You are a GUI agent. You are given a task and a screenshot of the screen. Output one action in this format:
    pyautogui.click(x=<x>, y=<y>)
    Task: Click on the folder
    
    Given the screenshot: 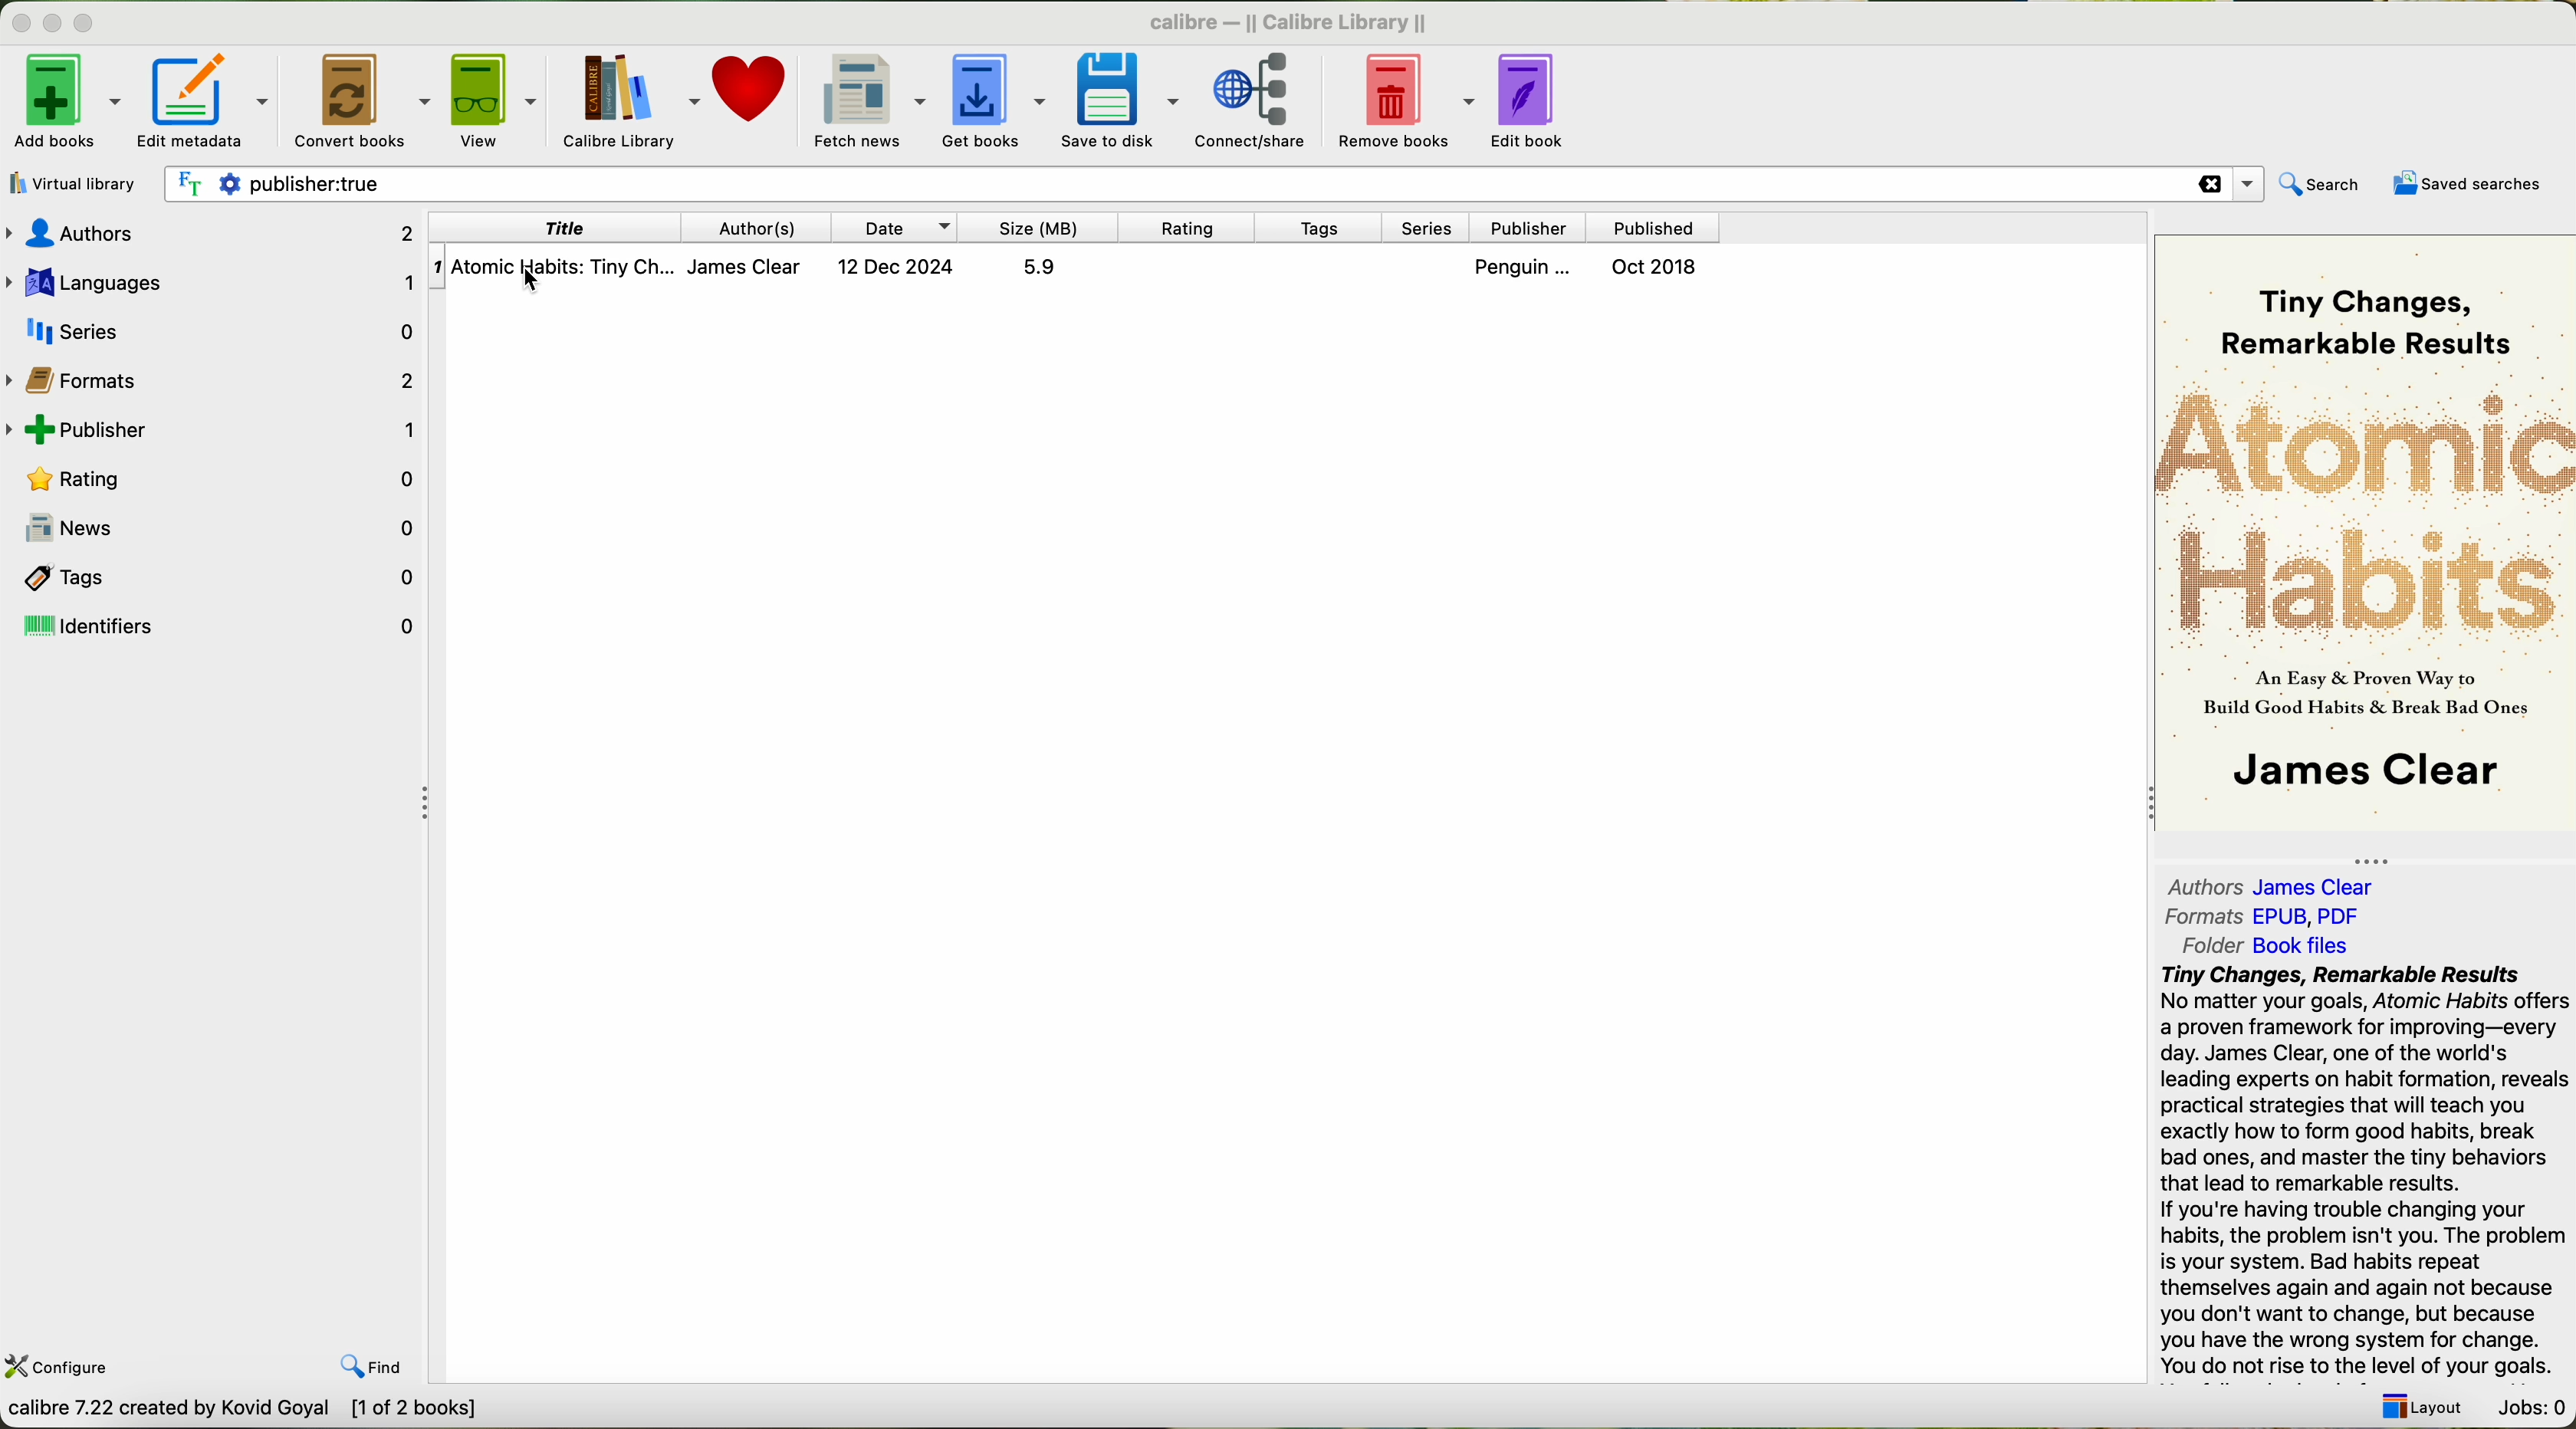 What is the action you would take?
    pyautogui.click(x=2263, y=948)
    